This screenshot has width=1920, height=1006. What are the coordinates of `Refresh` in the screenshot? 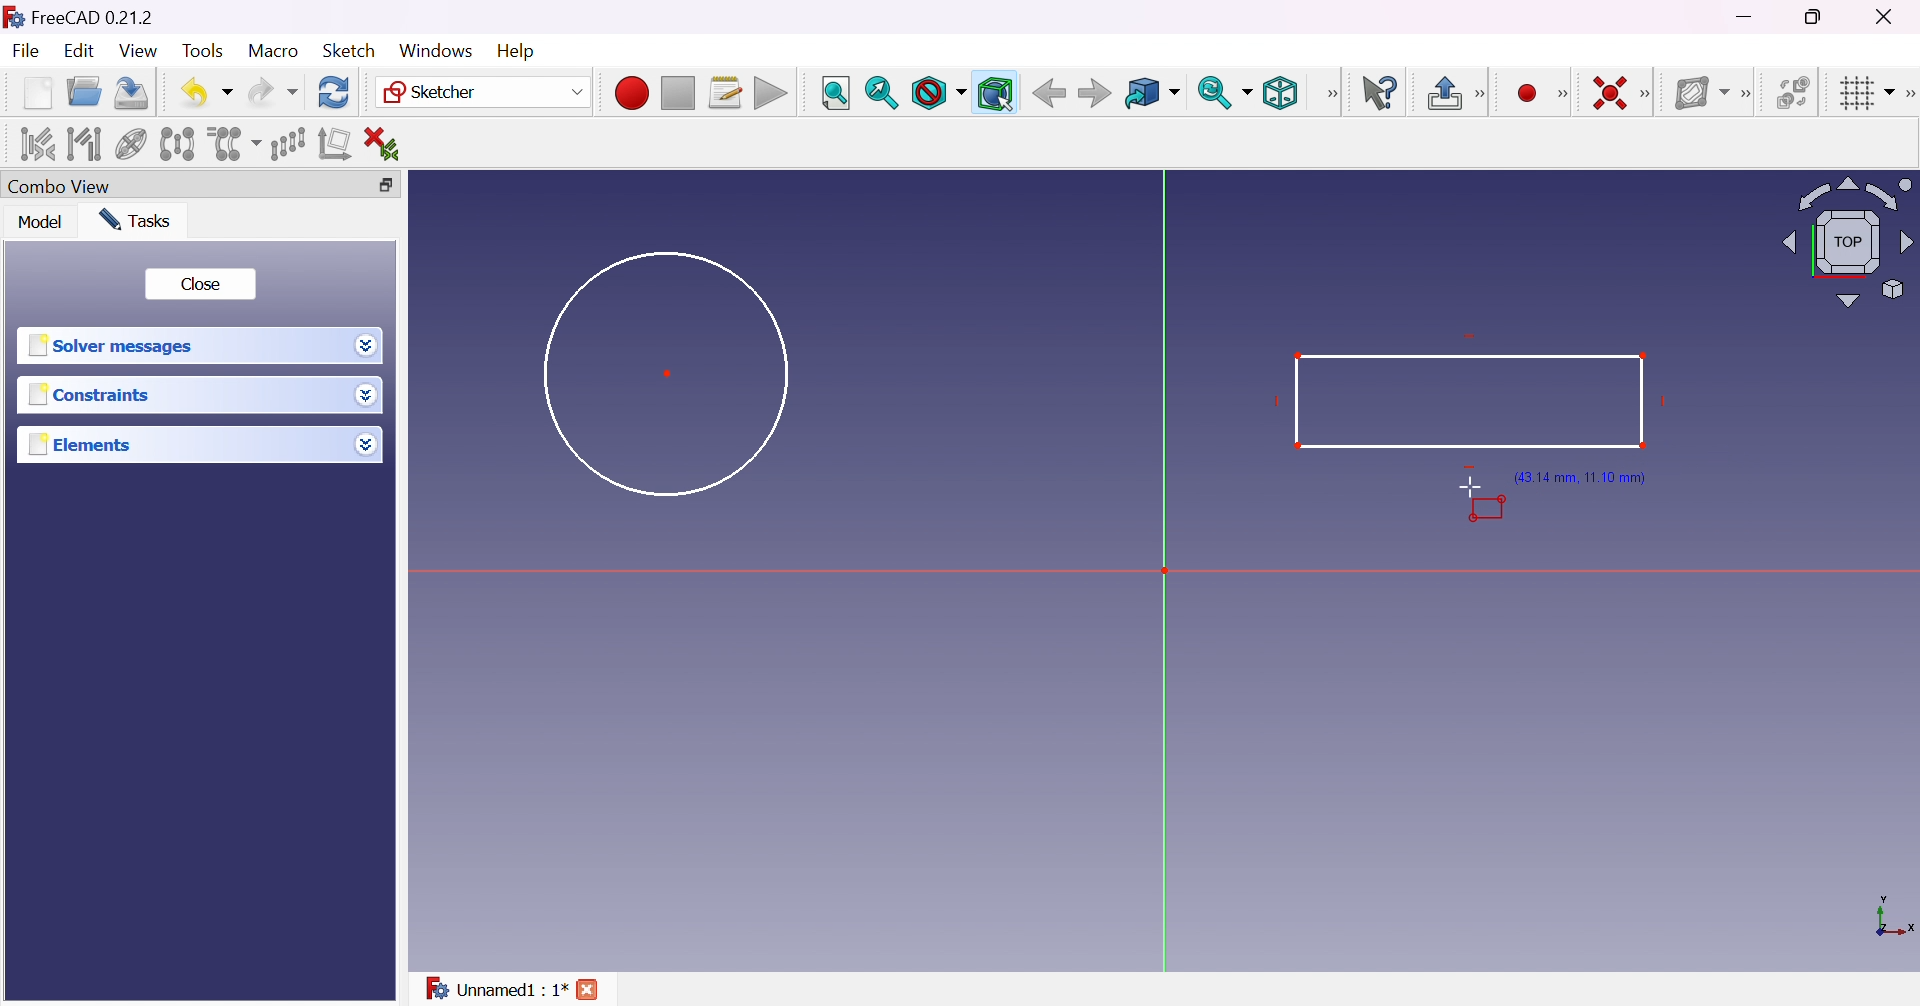 It's located at (334, 91).